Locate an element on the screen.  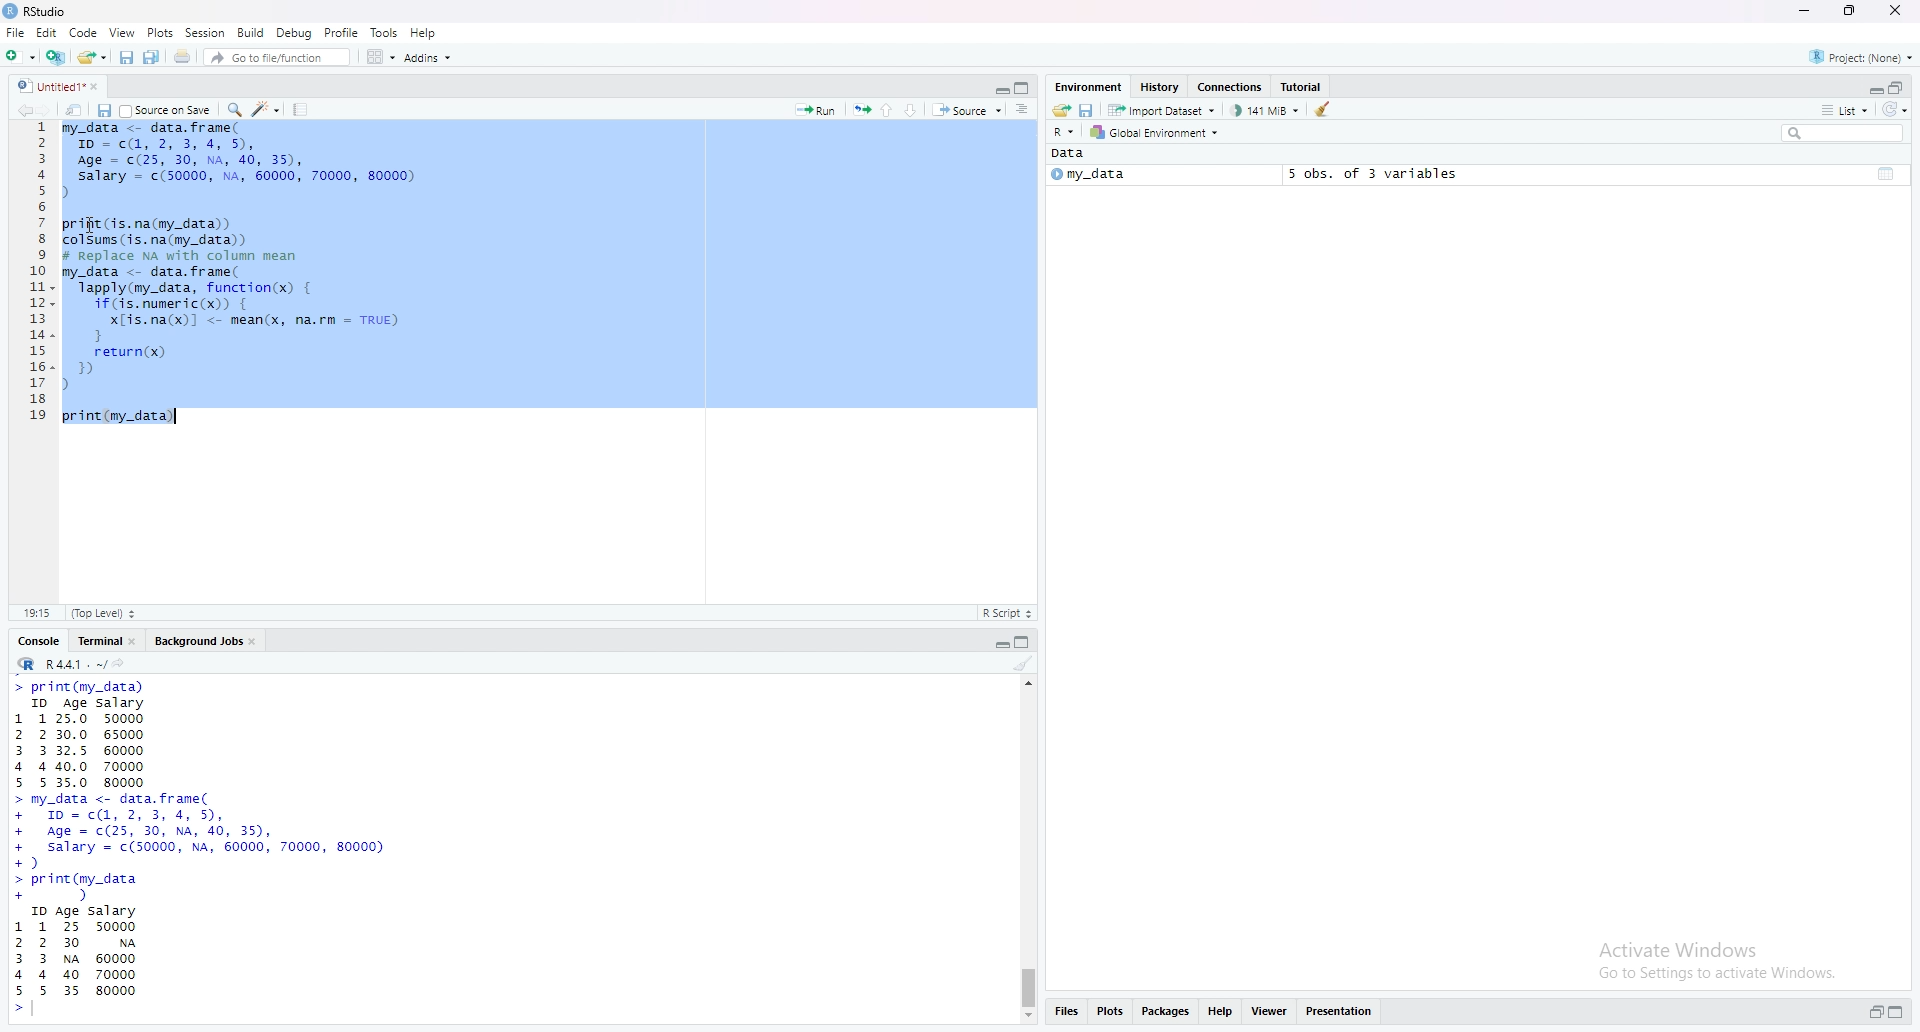
refresh is located at coordinates (1895, 110).